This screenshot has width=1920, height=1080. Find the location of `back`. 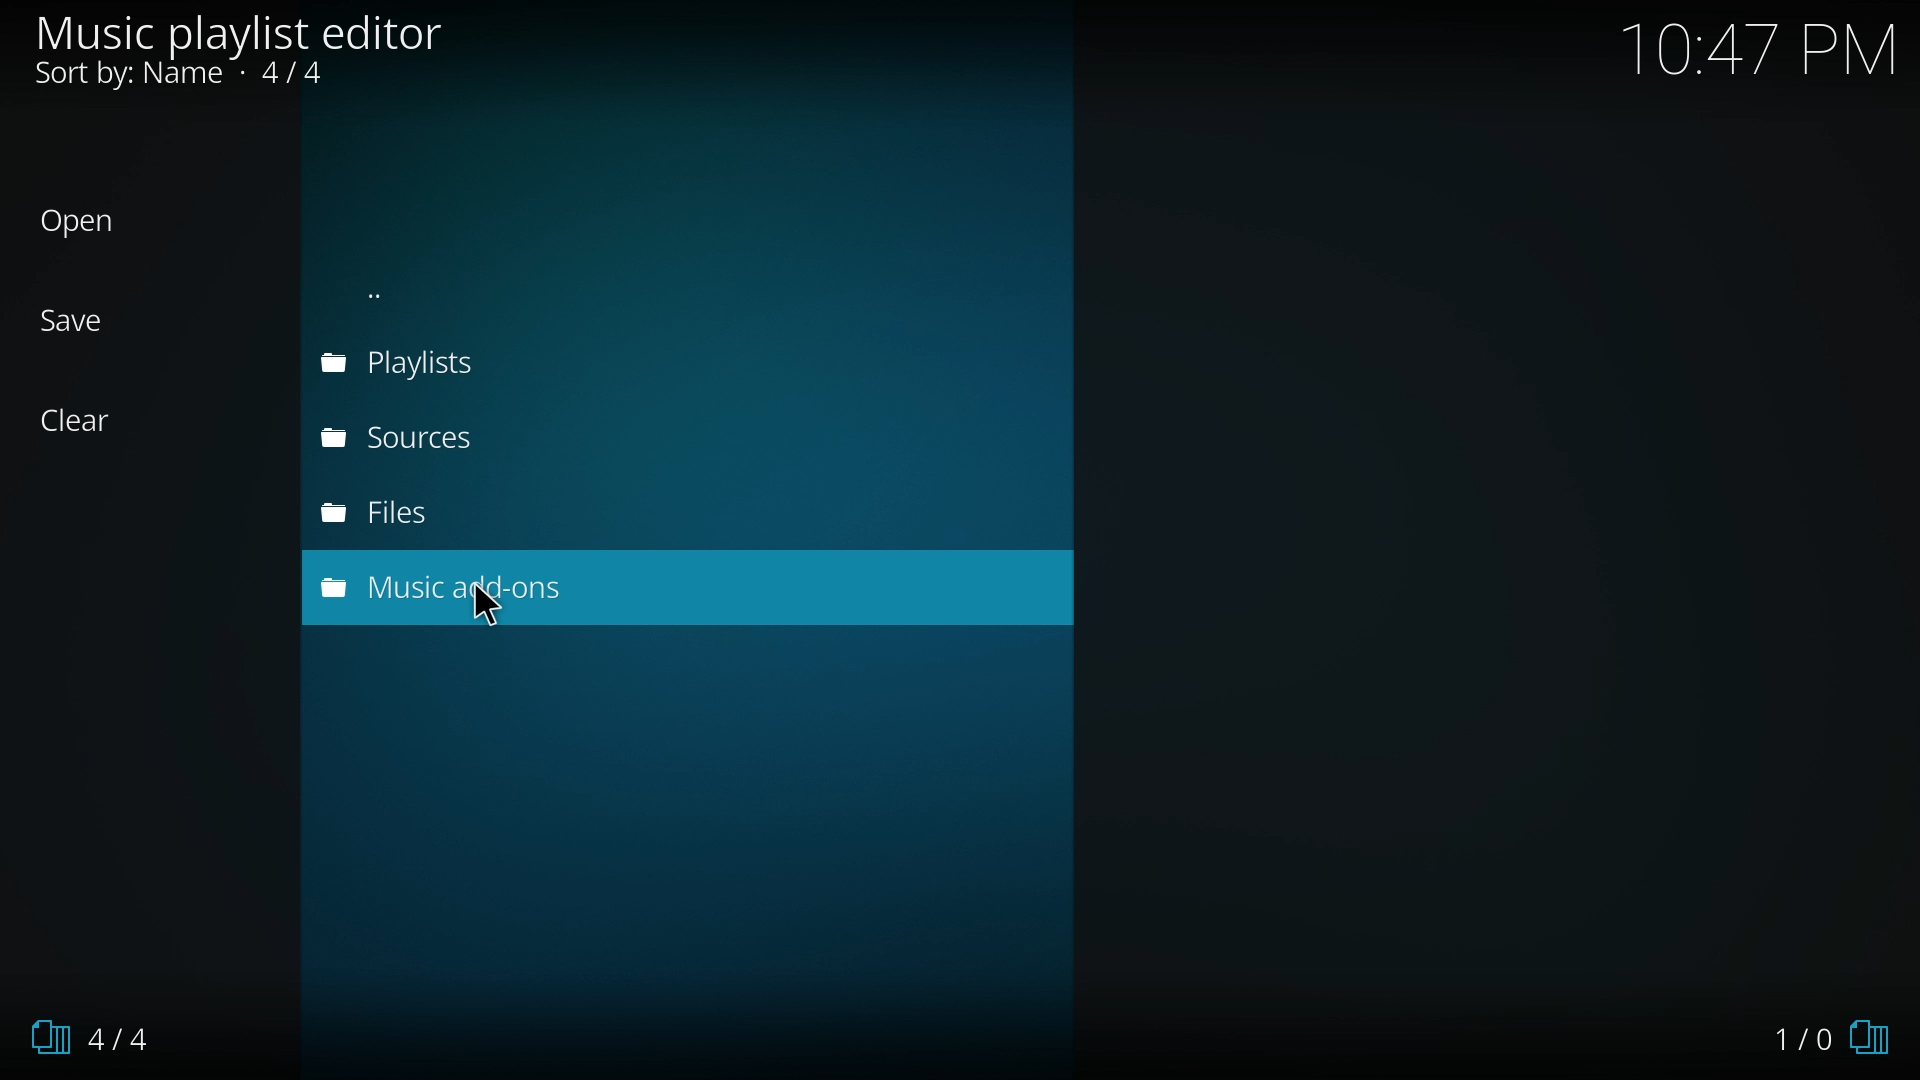

back is located at coordinates (434, 293).